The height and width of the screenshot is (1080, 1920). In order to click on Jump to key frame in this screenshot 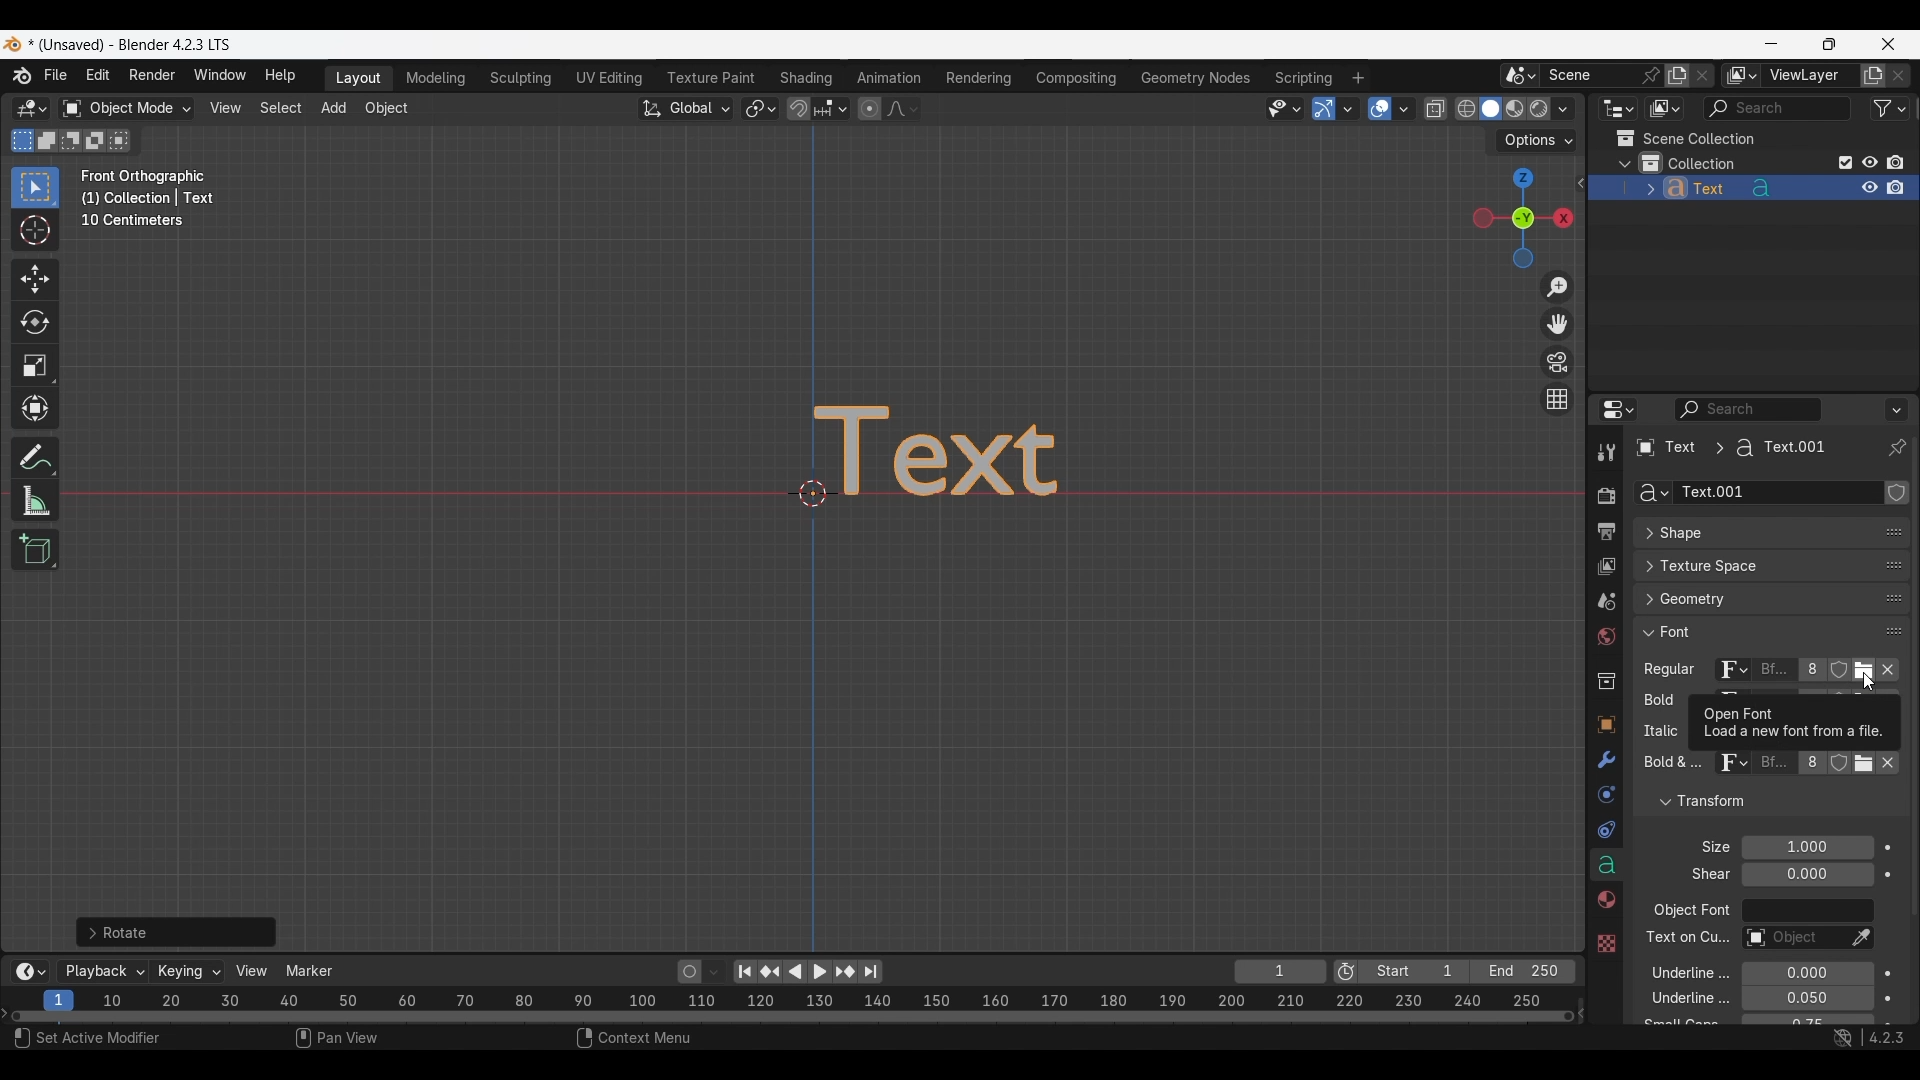, I will do `click(845, 972)`.